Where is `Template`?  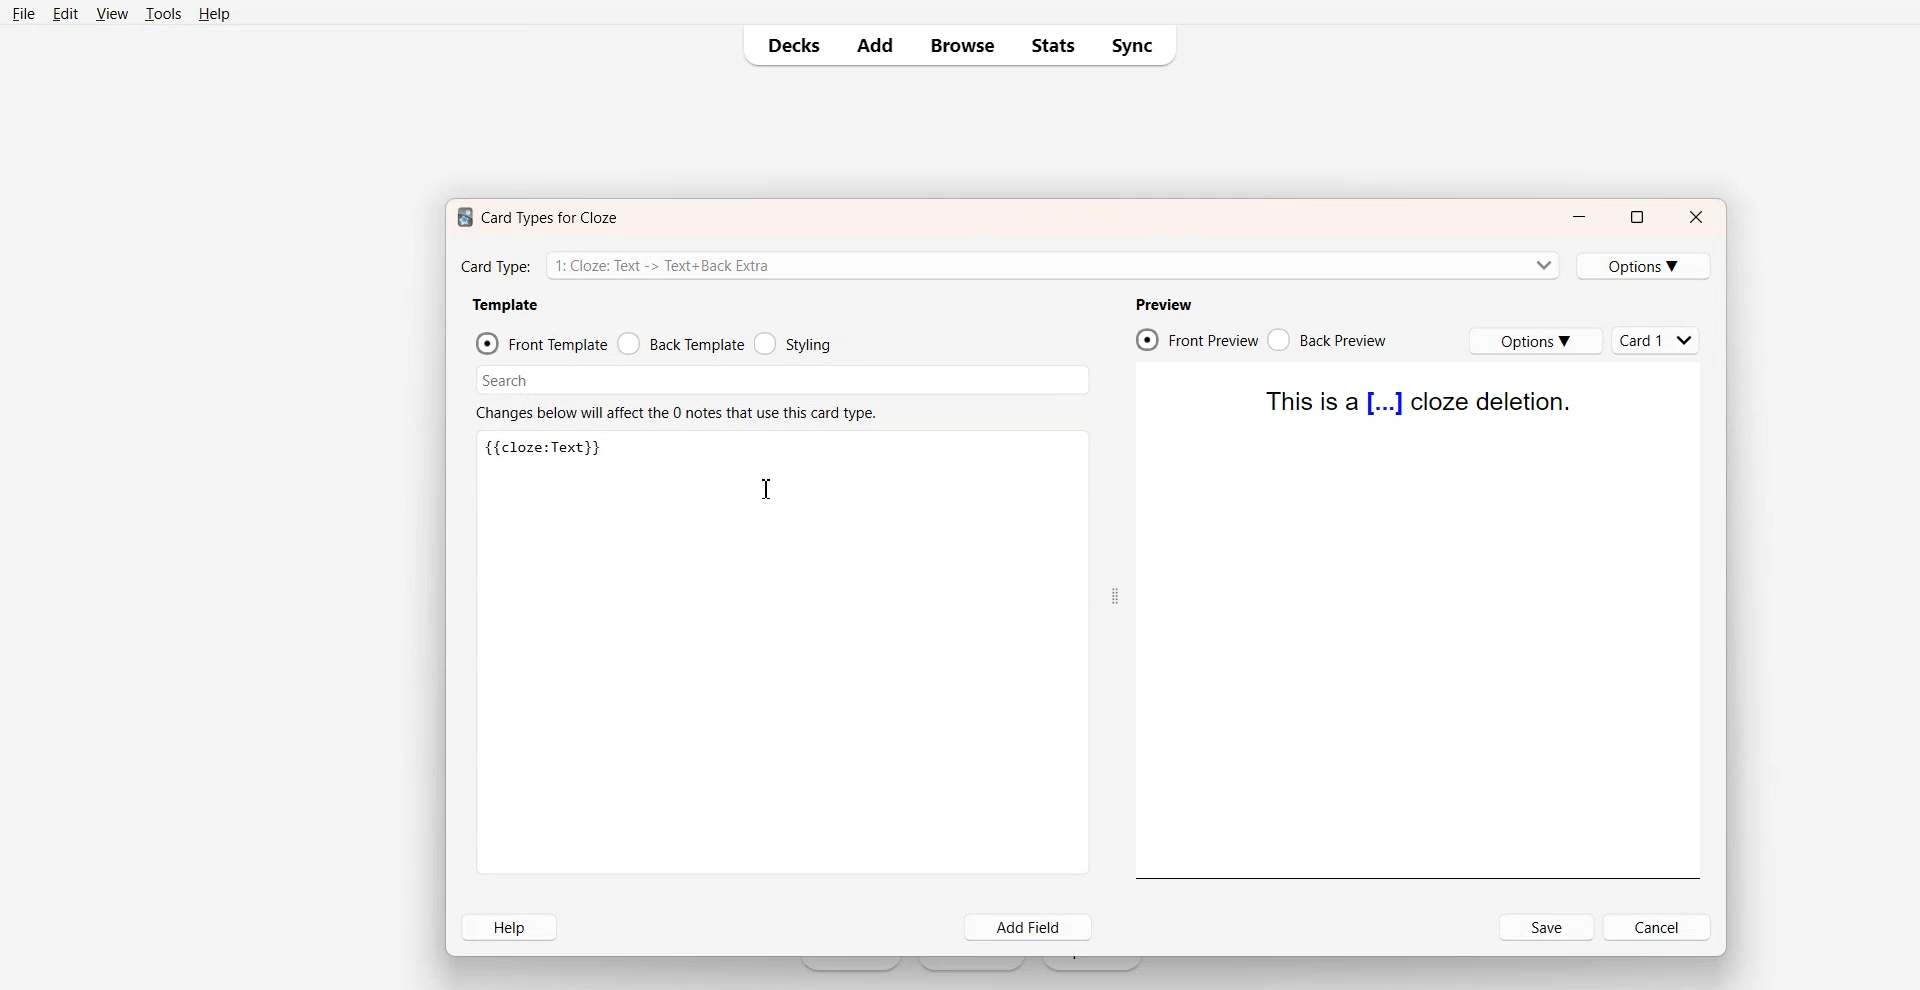
Template is located at coordinates (505, 305).